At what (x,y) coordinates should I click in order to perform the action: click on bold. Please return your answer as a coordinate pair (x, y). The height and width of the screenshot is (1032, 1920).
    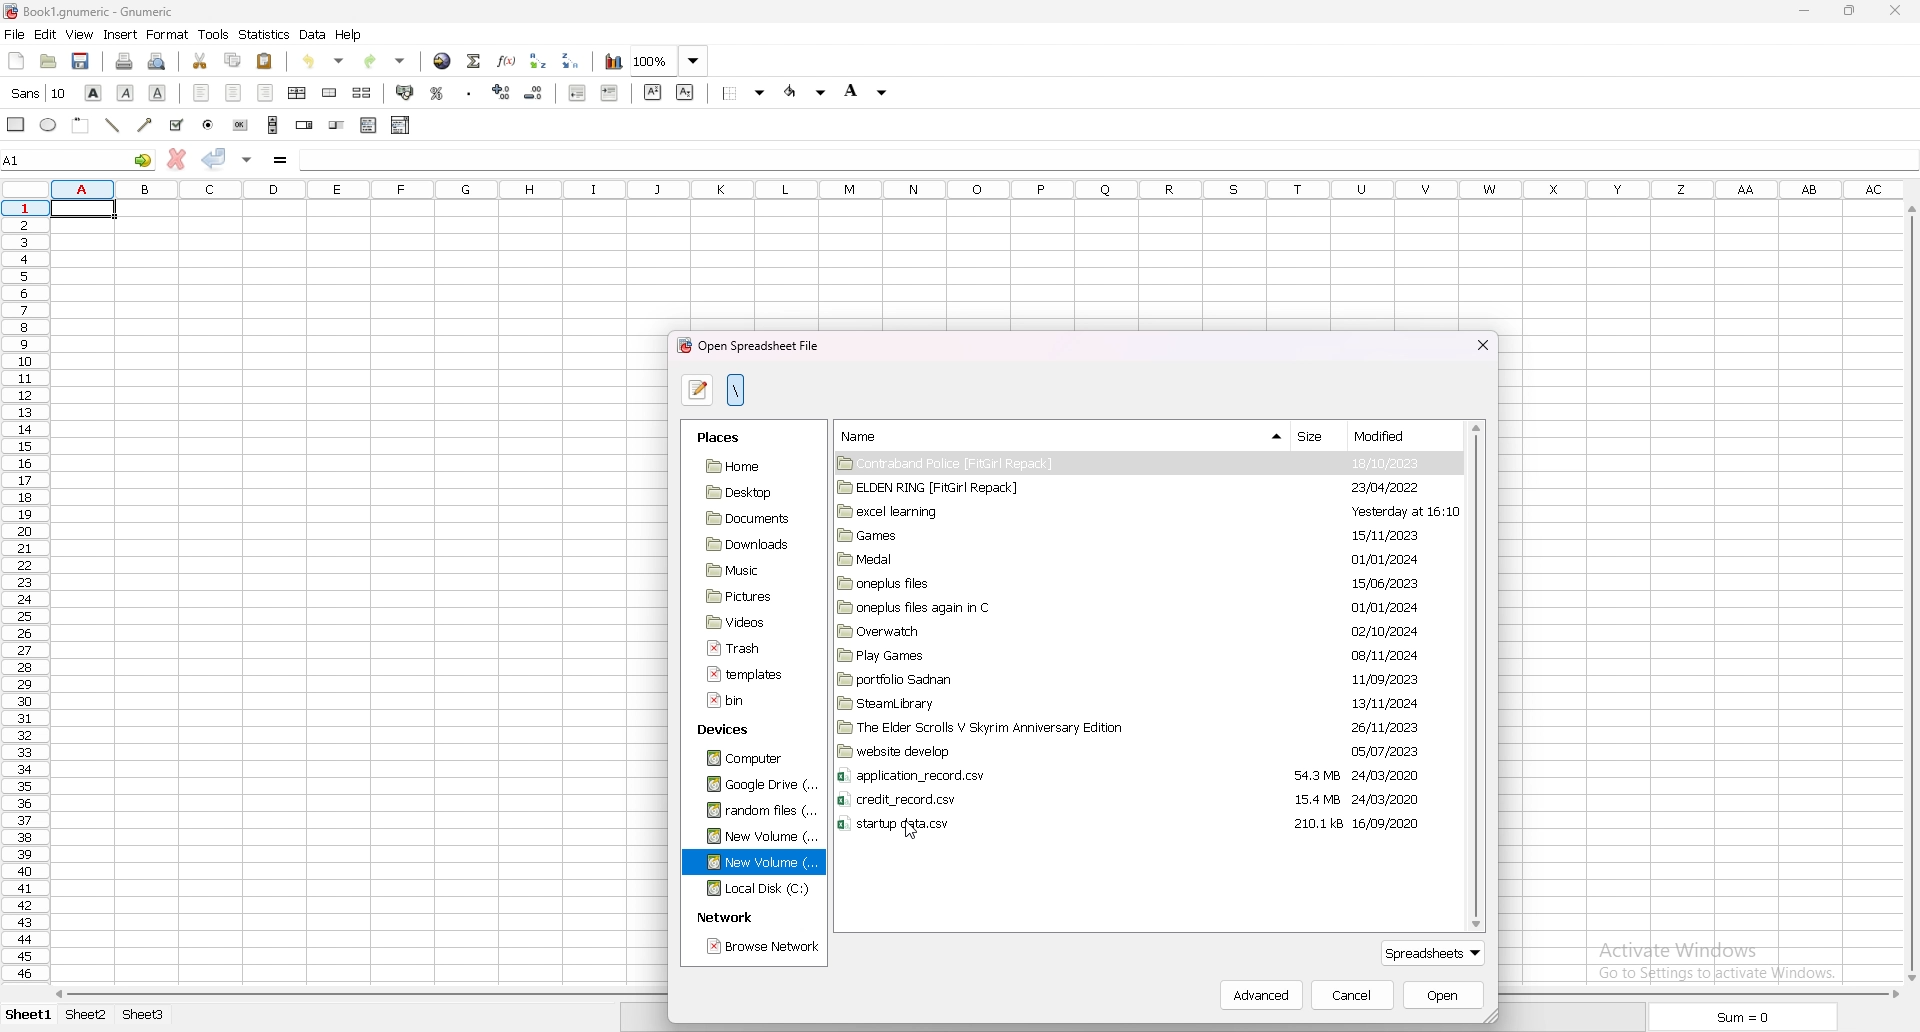
    Looking at the image, I should click on (94, 94).